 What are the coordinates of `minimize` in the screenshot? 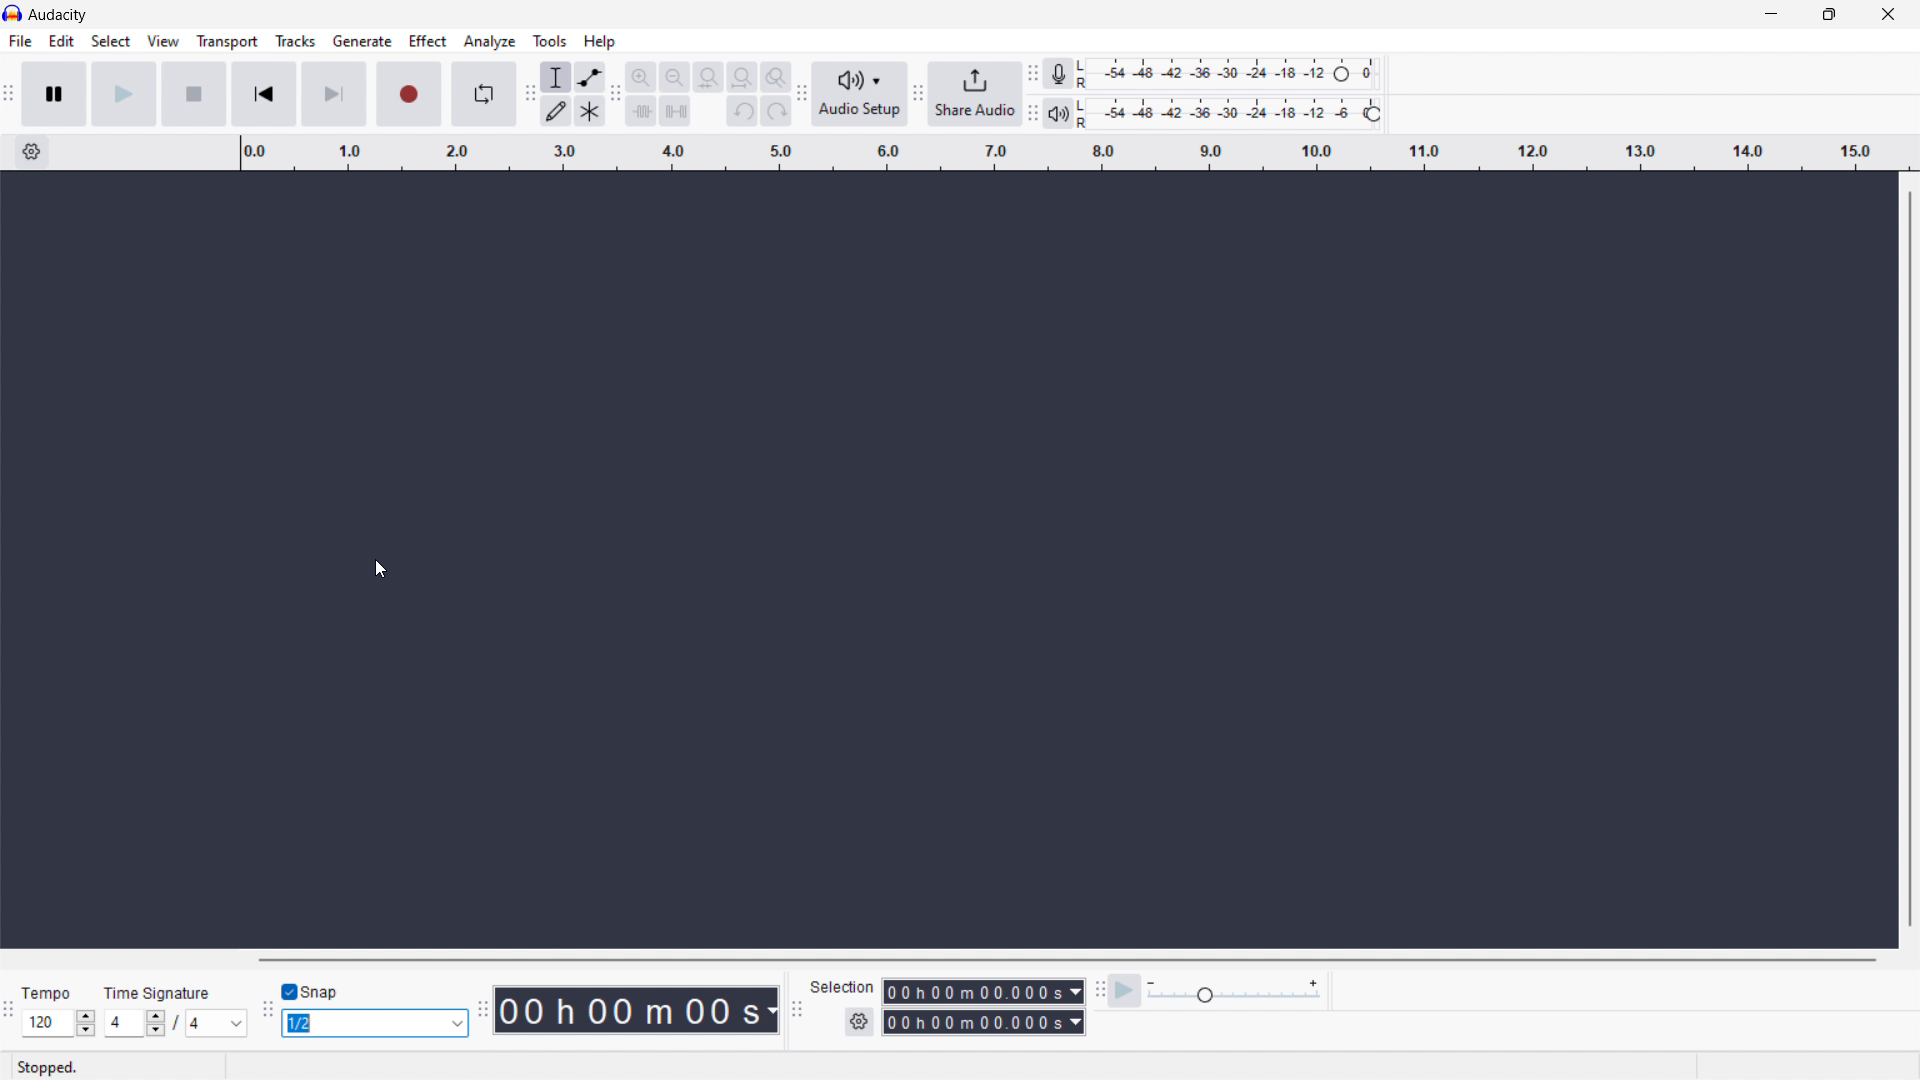 It's located at (1768, 15).